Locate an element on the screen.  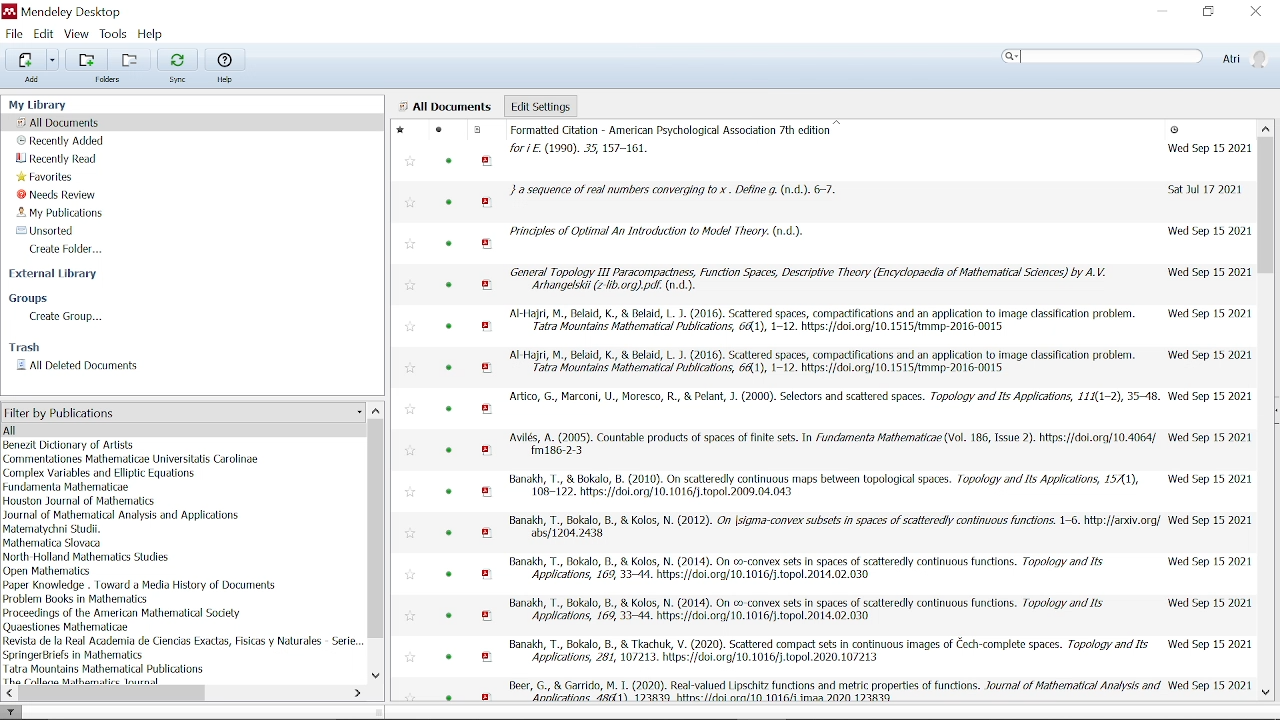
Minimize is located at coordinates (1162, 13).